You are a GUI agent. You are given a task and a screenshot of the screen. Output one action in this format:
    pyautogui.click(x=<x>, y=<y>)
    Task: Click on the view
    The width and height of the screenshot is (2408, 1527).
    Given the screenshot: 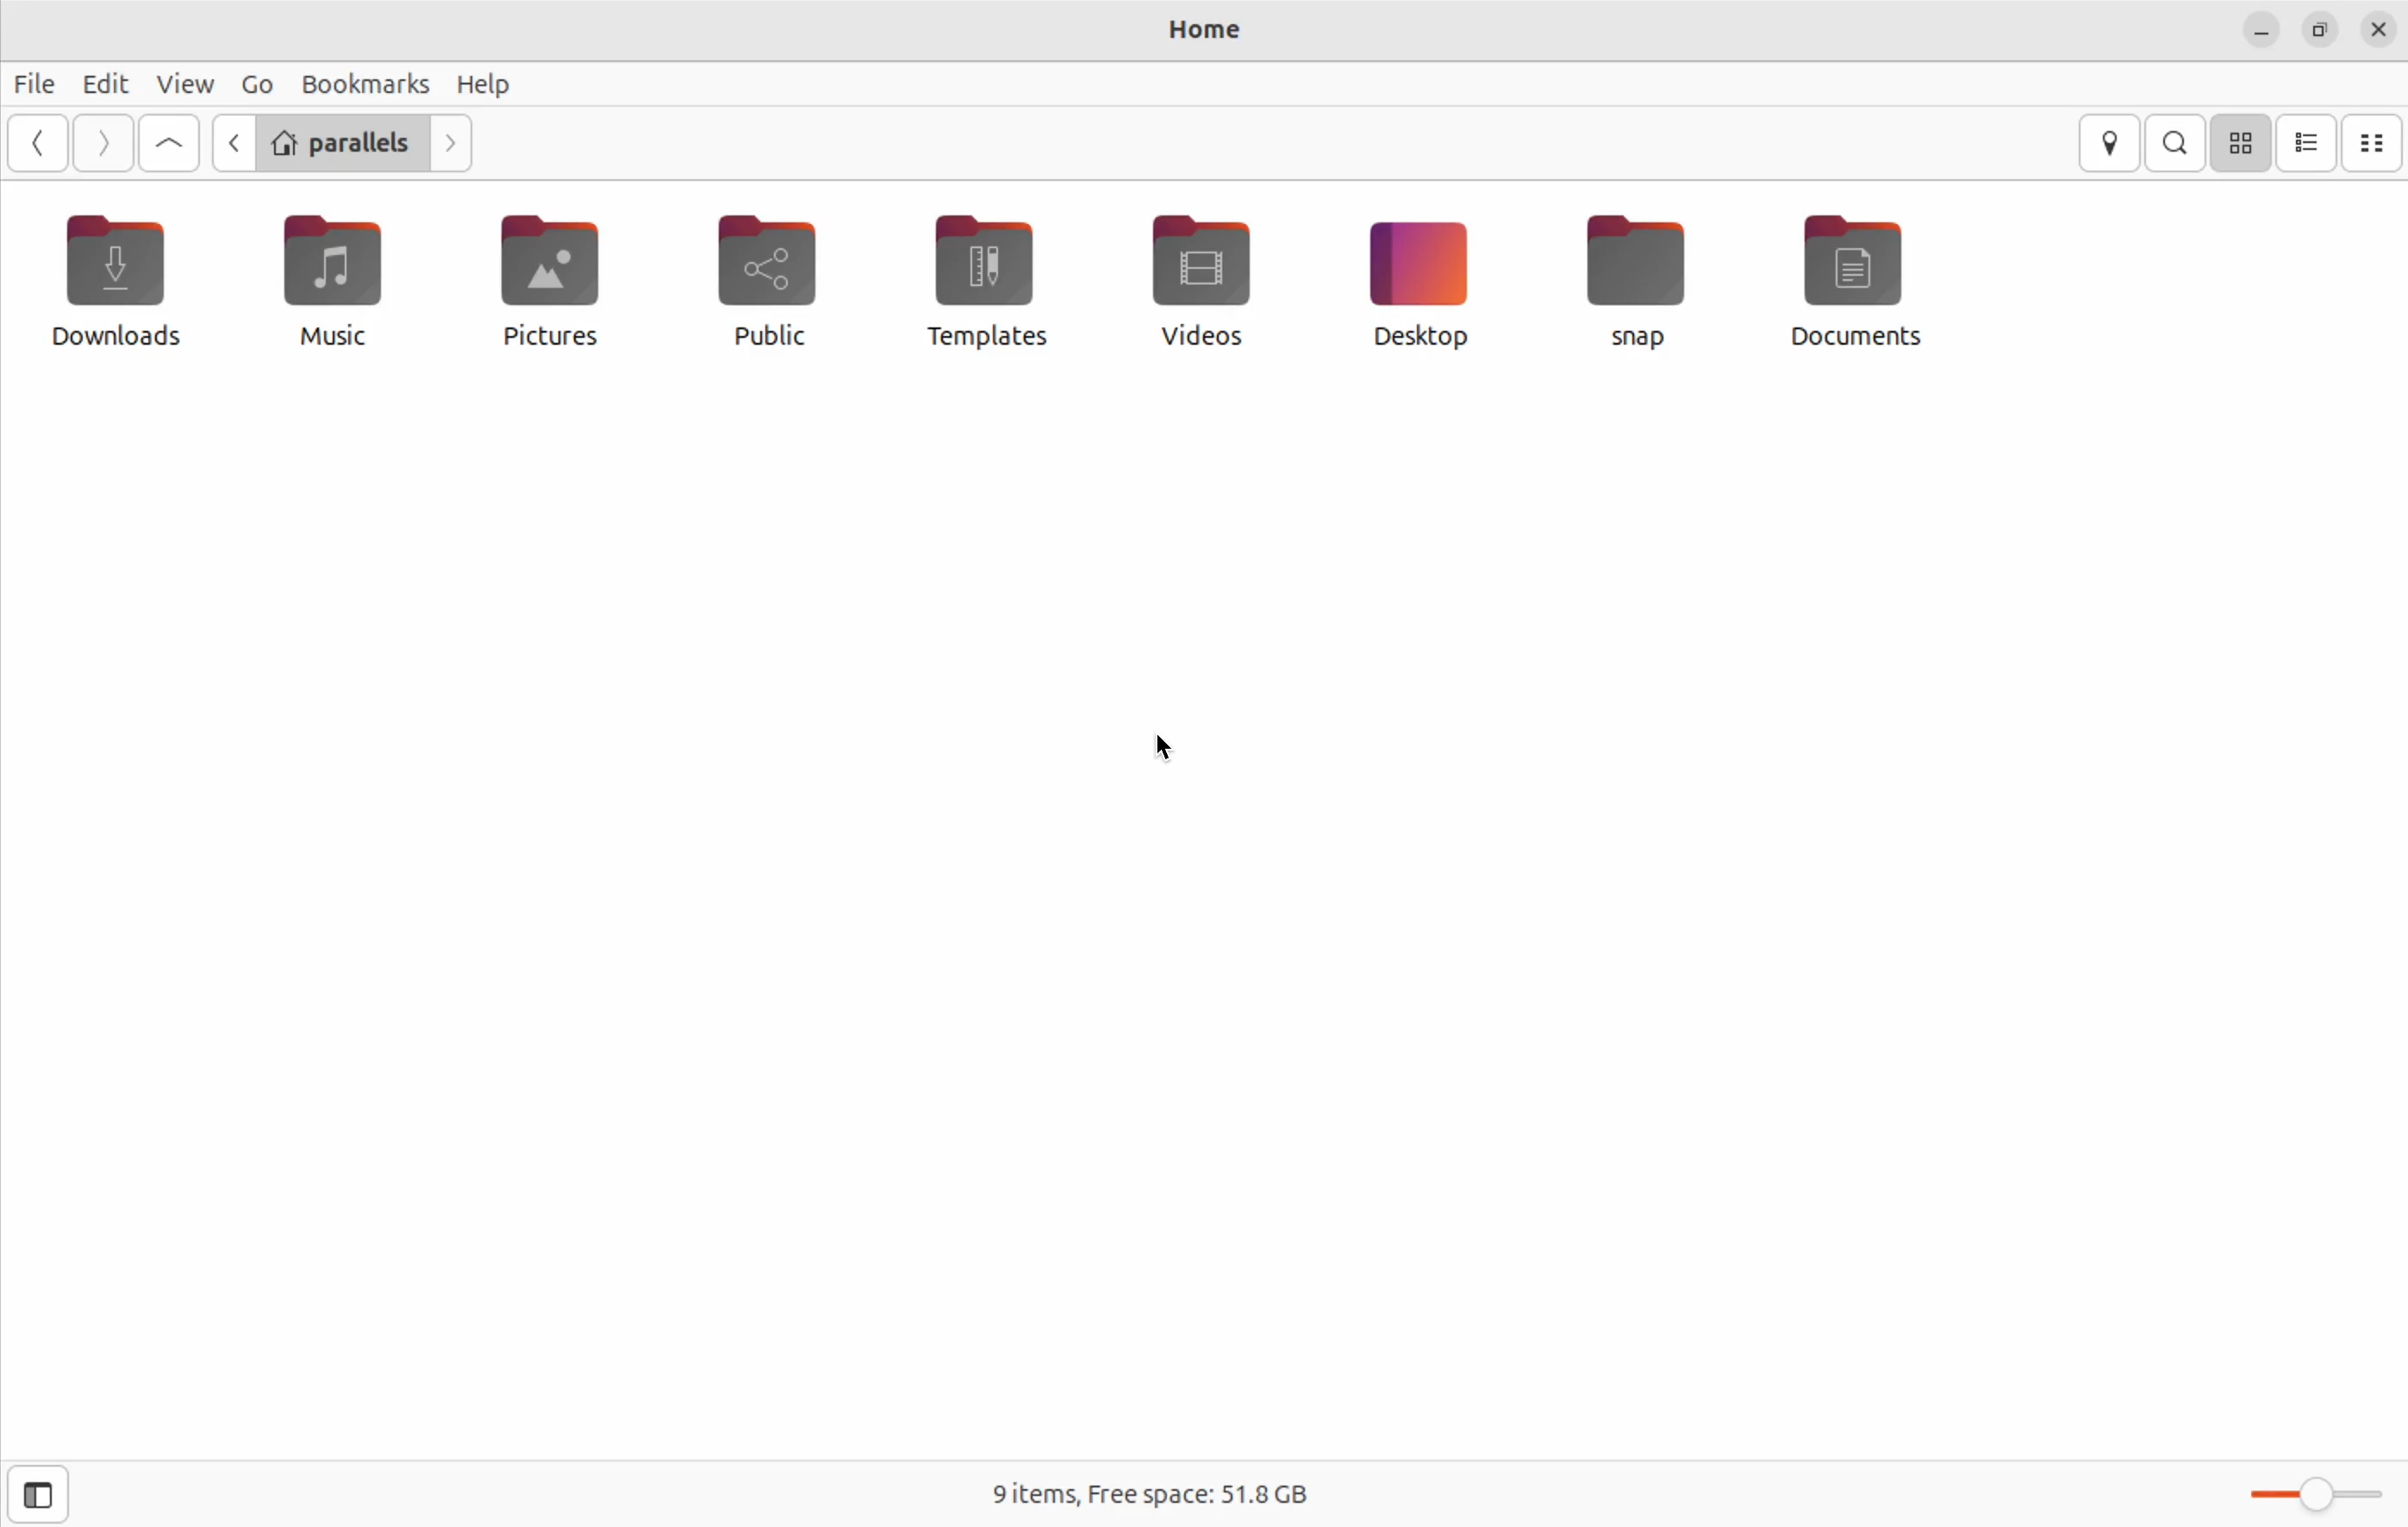 What is the action you would take?
    pyautogui.click(x=186, y=82)
    